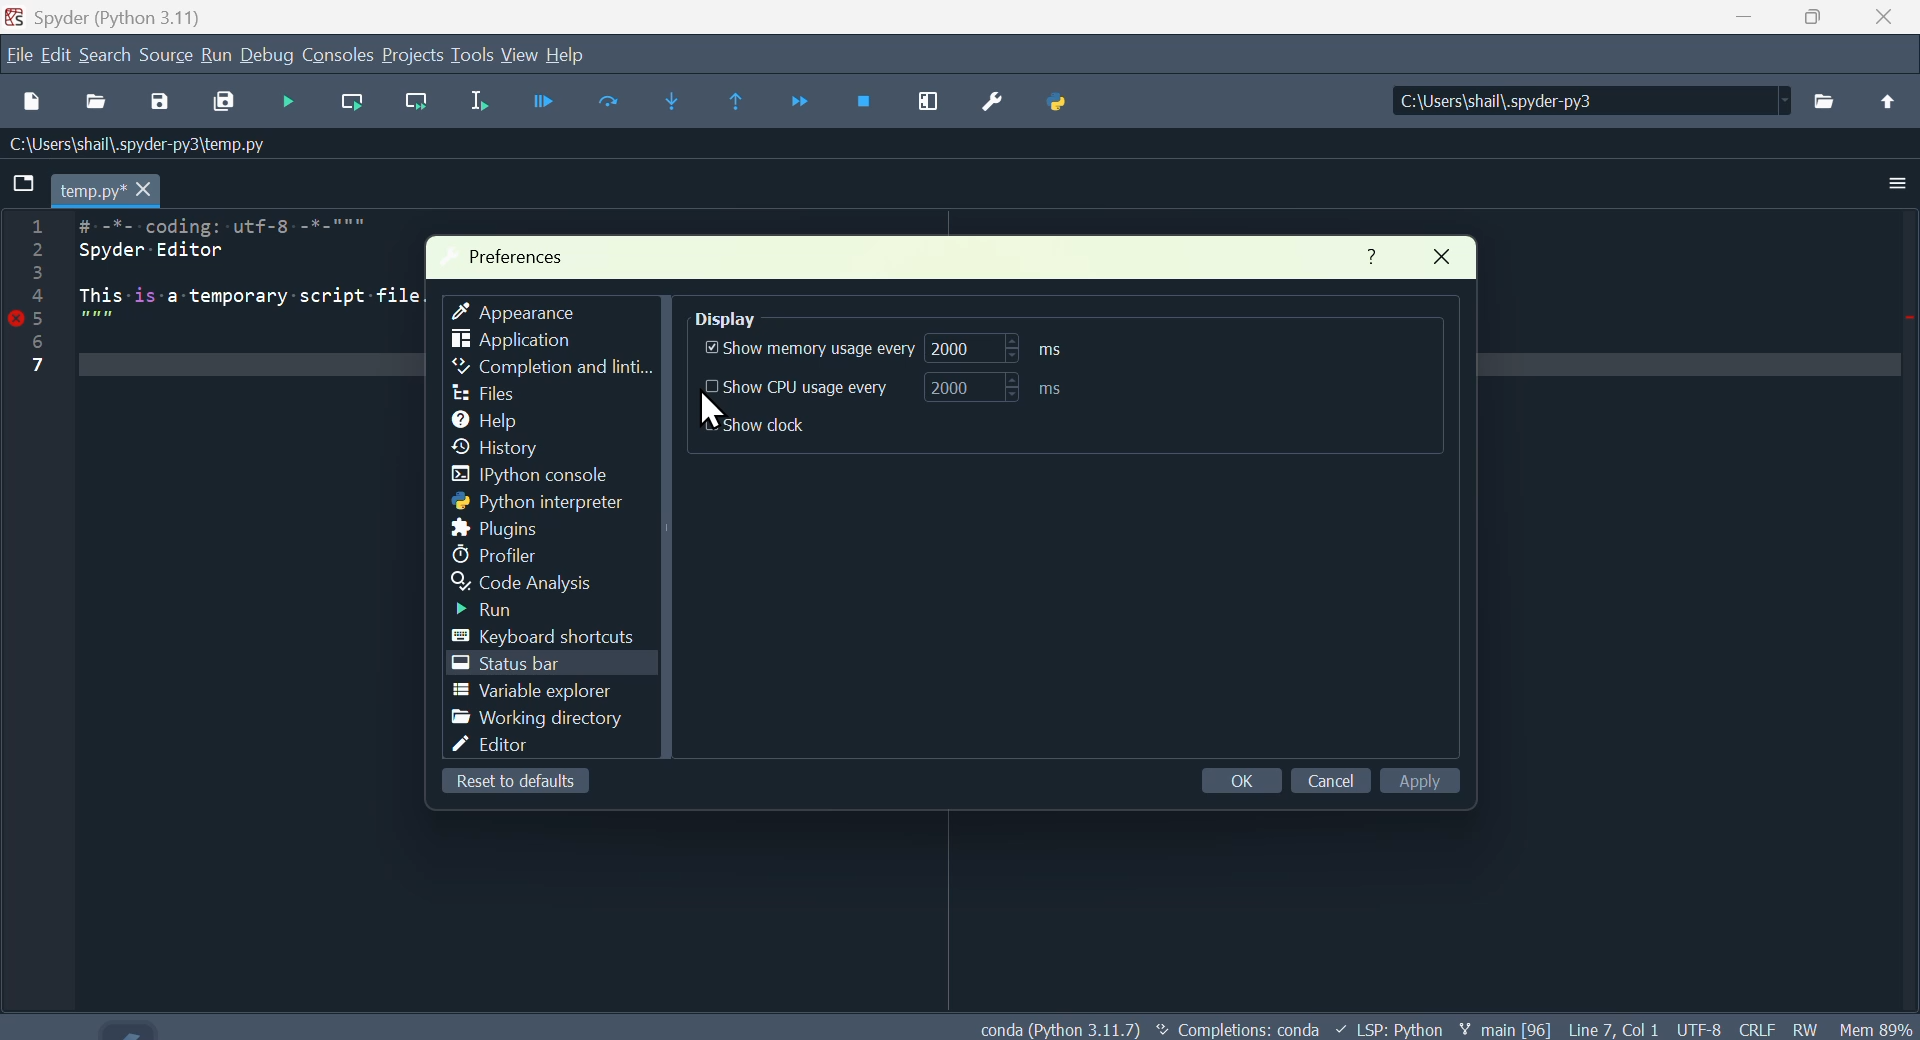 The image size is (1920, 1040). What do you see at coordinates (131, 146) in the screenshot?
I see `:\Users\shal\.spyder-py3\temp.py` at bounding box center [131, 146].